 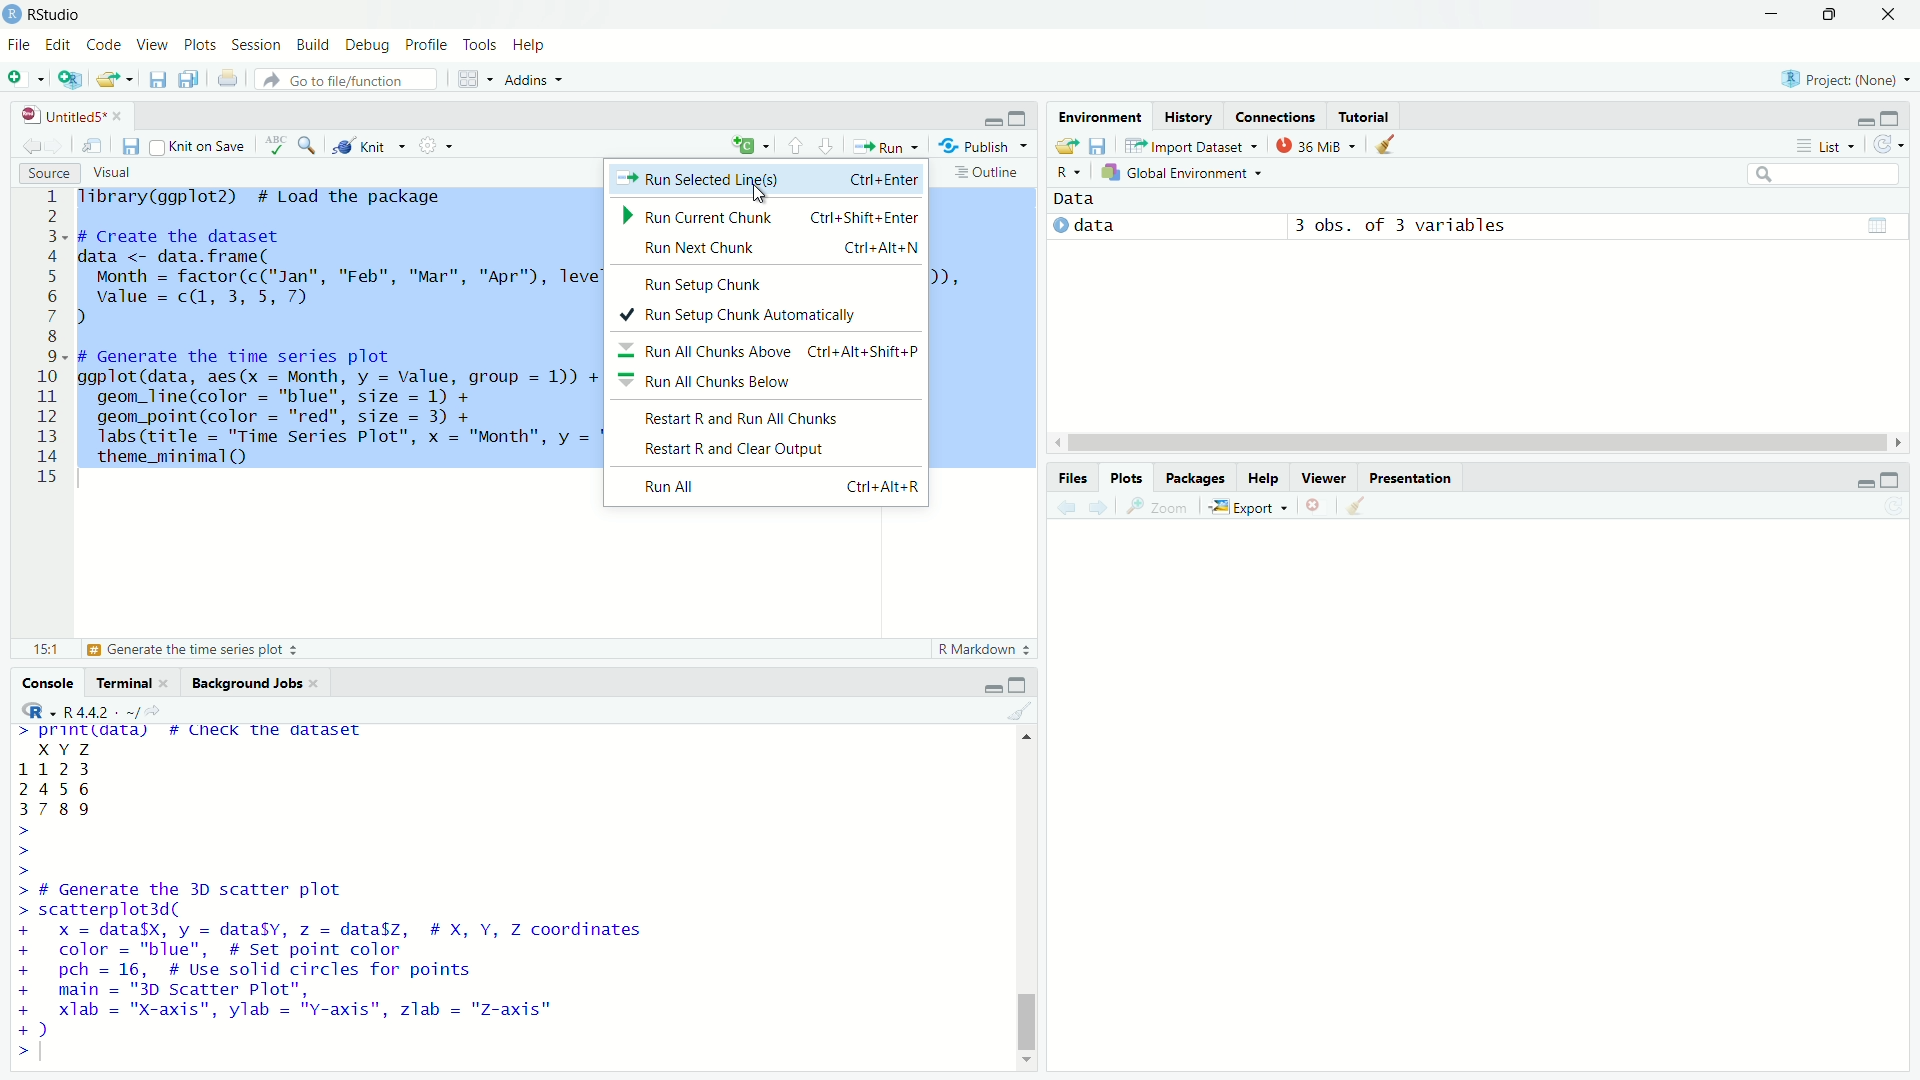 What do you see at coordinates (1900, 478) in the screenshot?
I see `maximize` at bounding box center [1900, 478].